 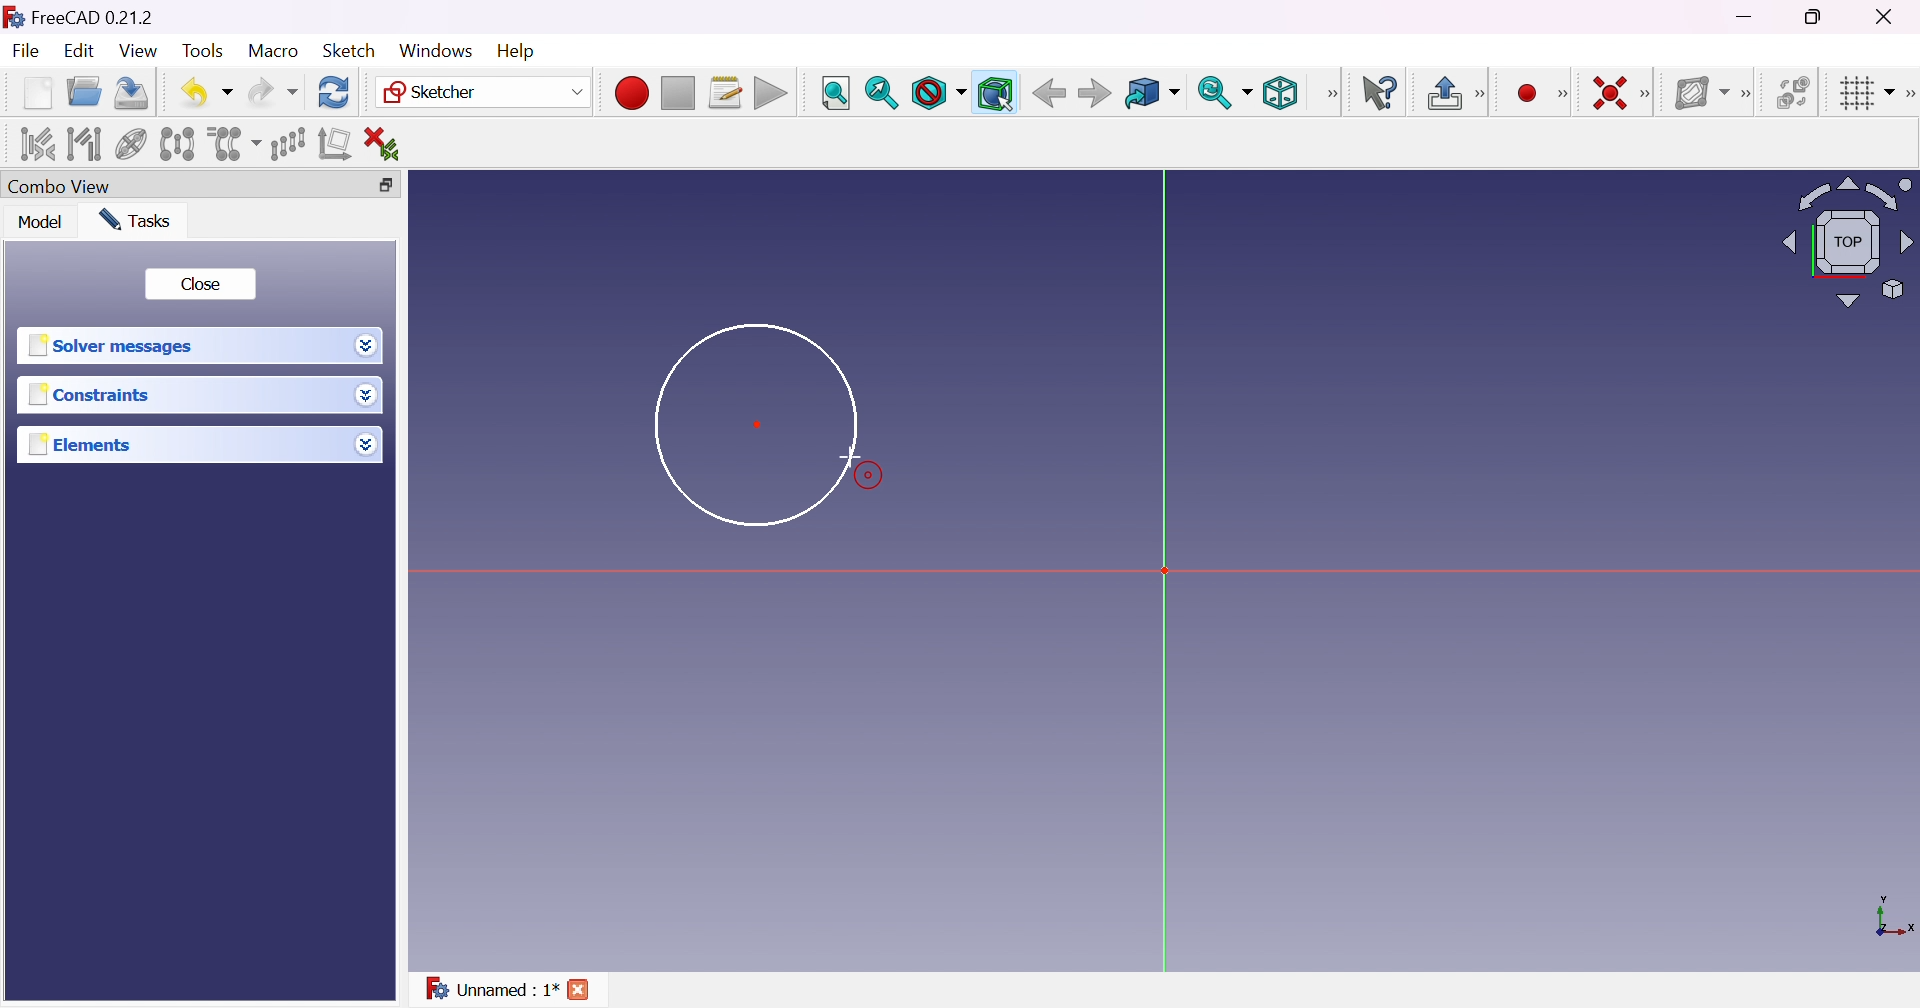 I want to click on Refresh, so click(x=334, y=93).